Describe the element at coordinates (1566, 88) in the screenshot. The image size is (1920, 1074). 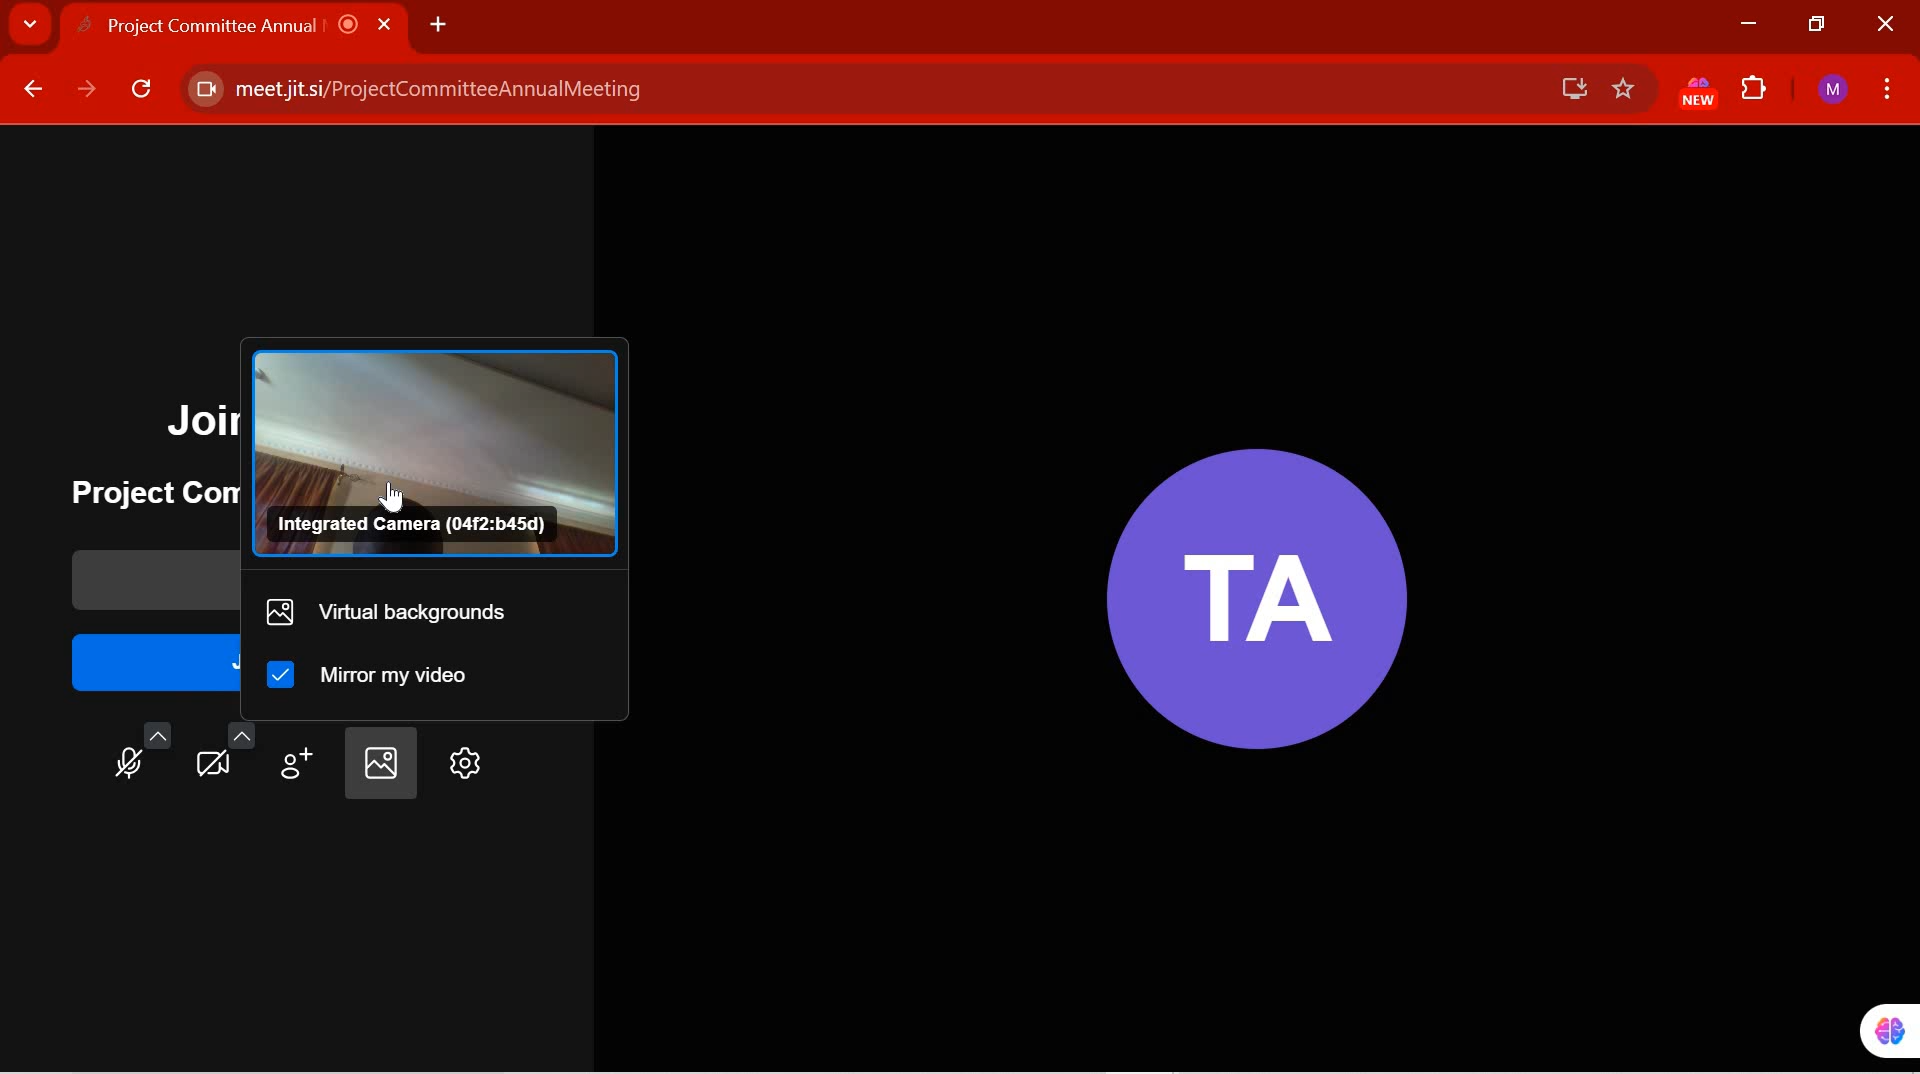
I see `save offline` at that location.